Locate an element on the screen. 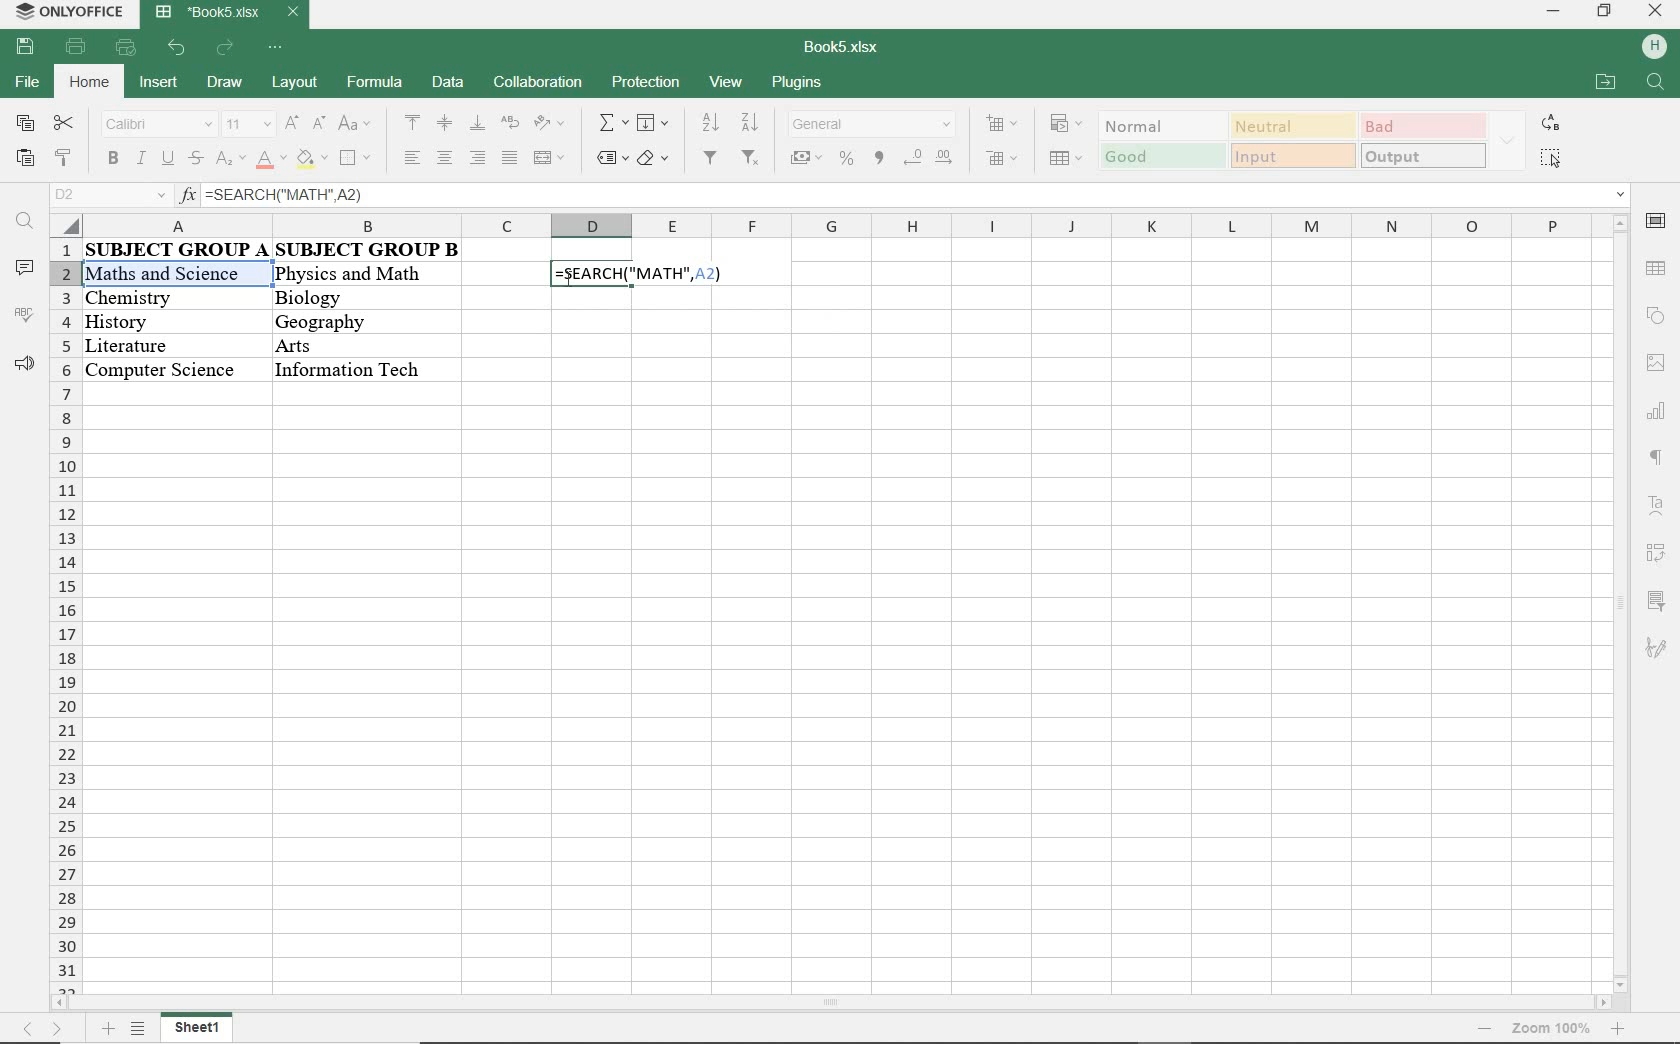 The width and height of the screenshot is (1680, 1044). spell checking is located at coordinates (23, 315).